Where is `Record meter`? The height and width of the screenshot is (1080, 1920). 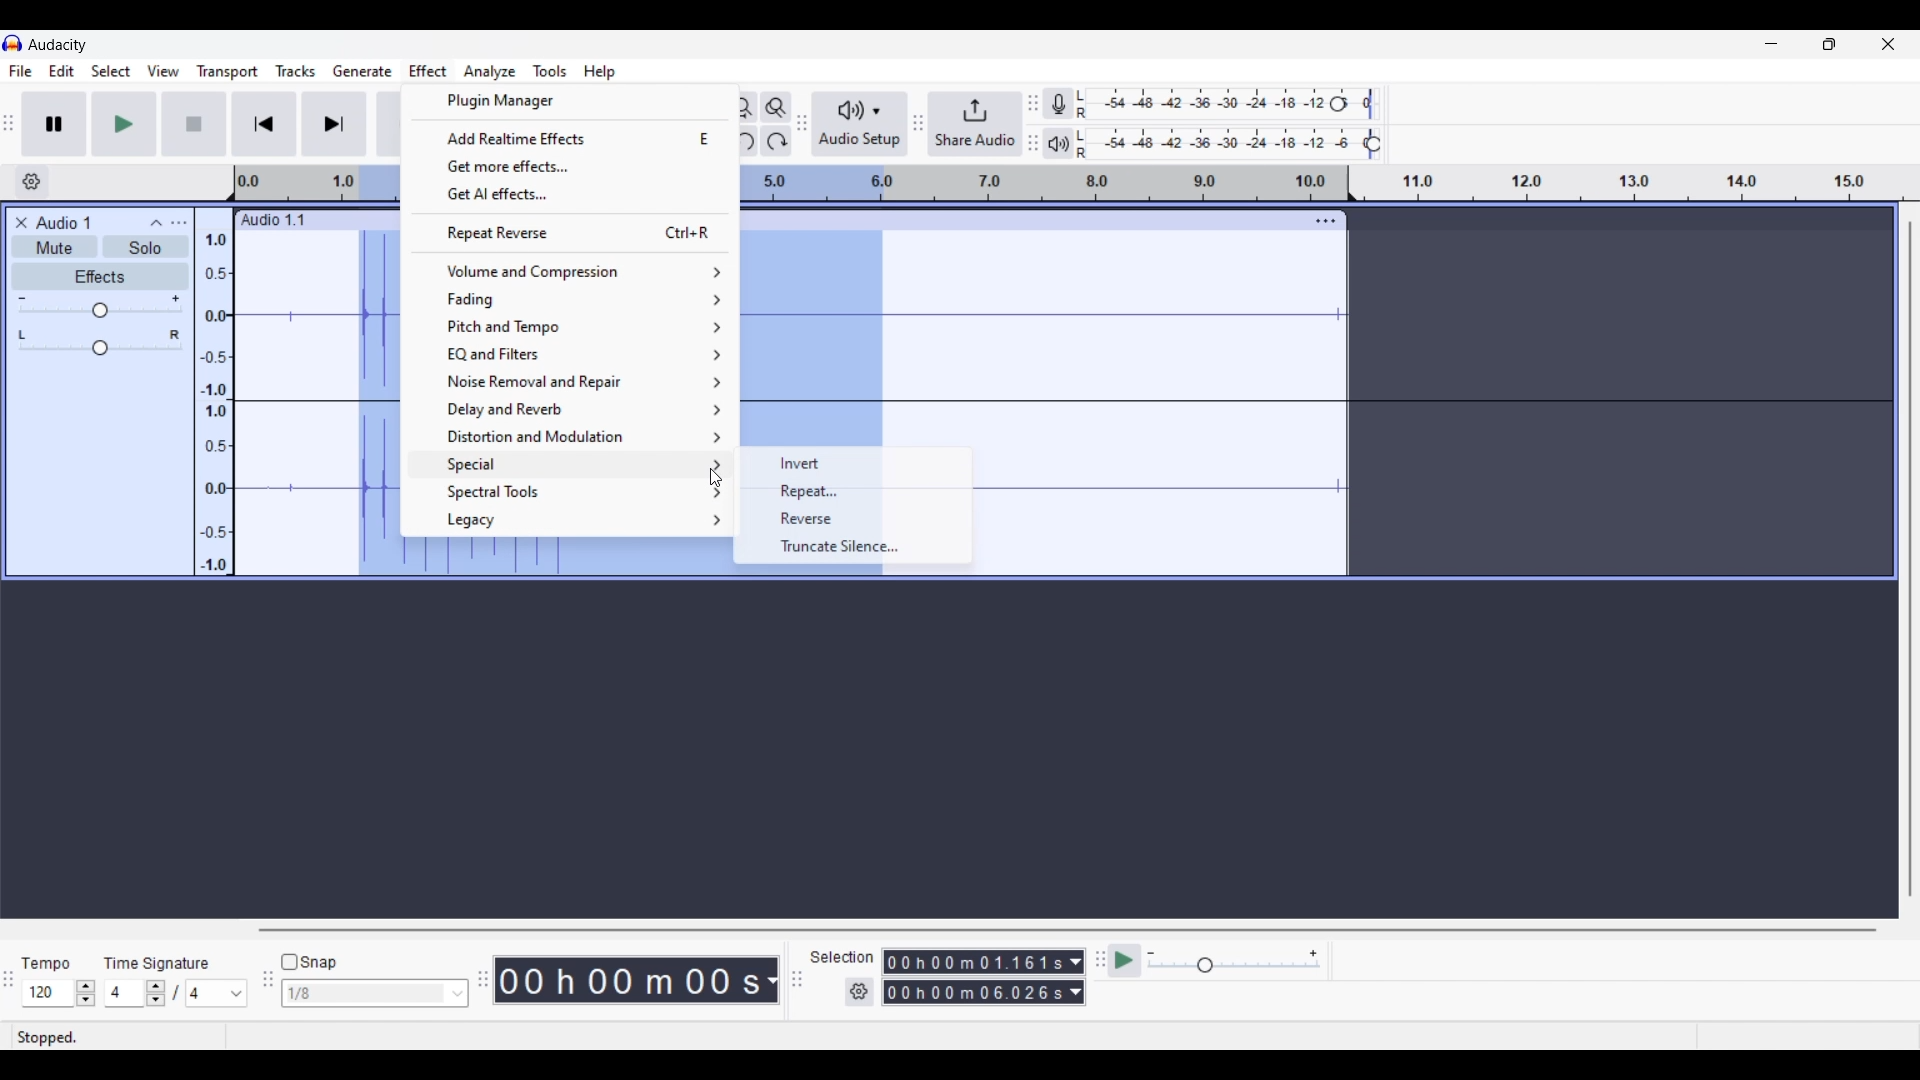 Record meter is located at coordinates (1058, 103).